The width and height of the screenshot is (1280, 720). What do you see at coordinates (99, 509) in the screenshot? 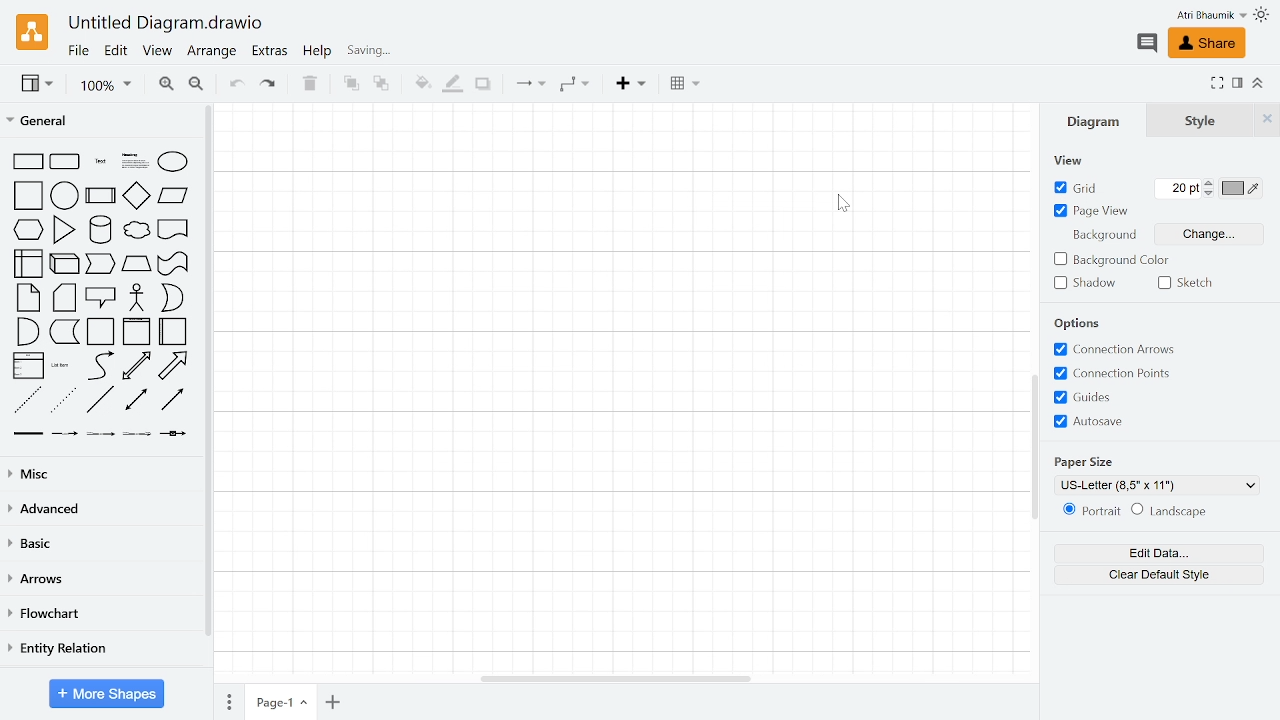
I see `Advances` at bounding box center [99, 509].